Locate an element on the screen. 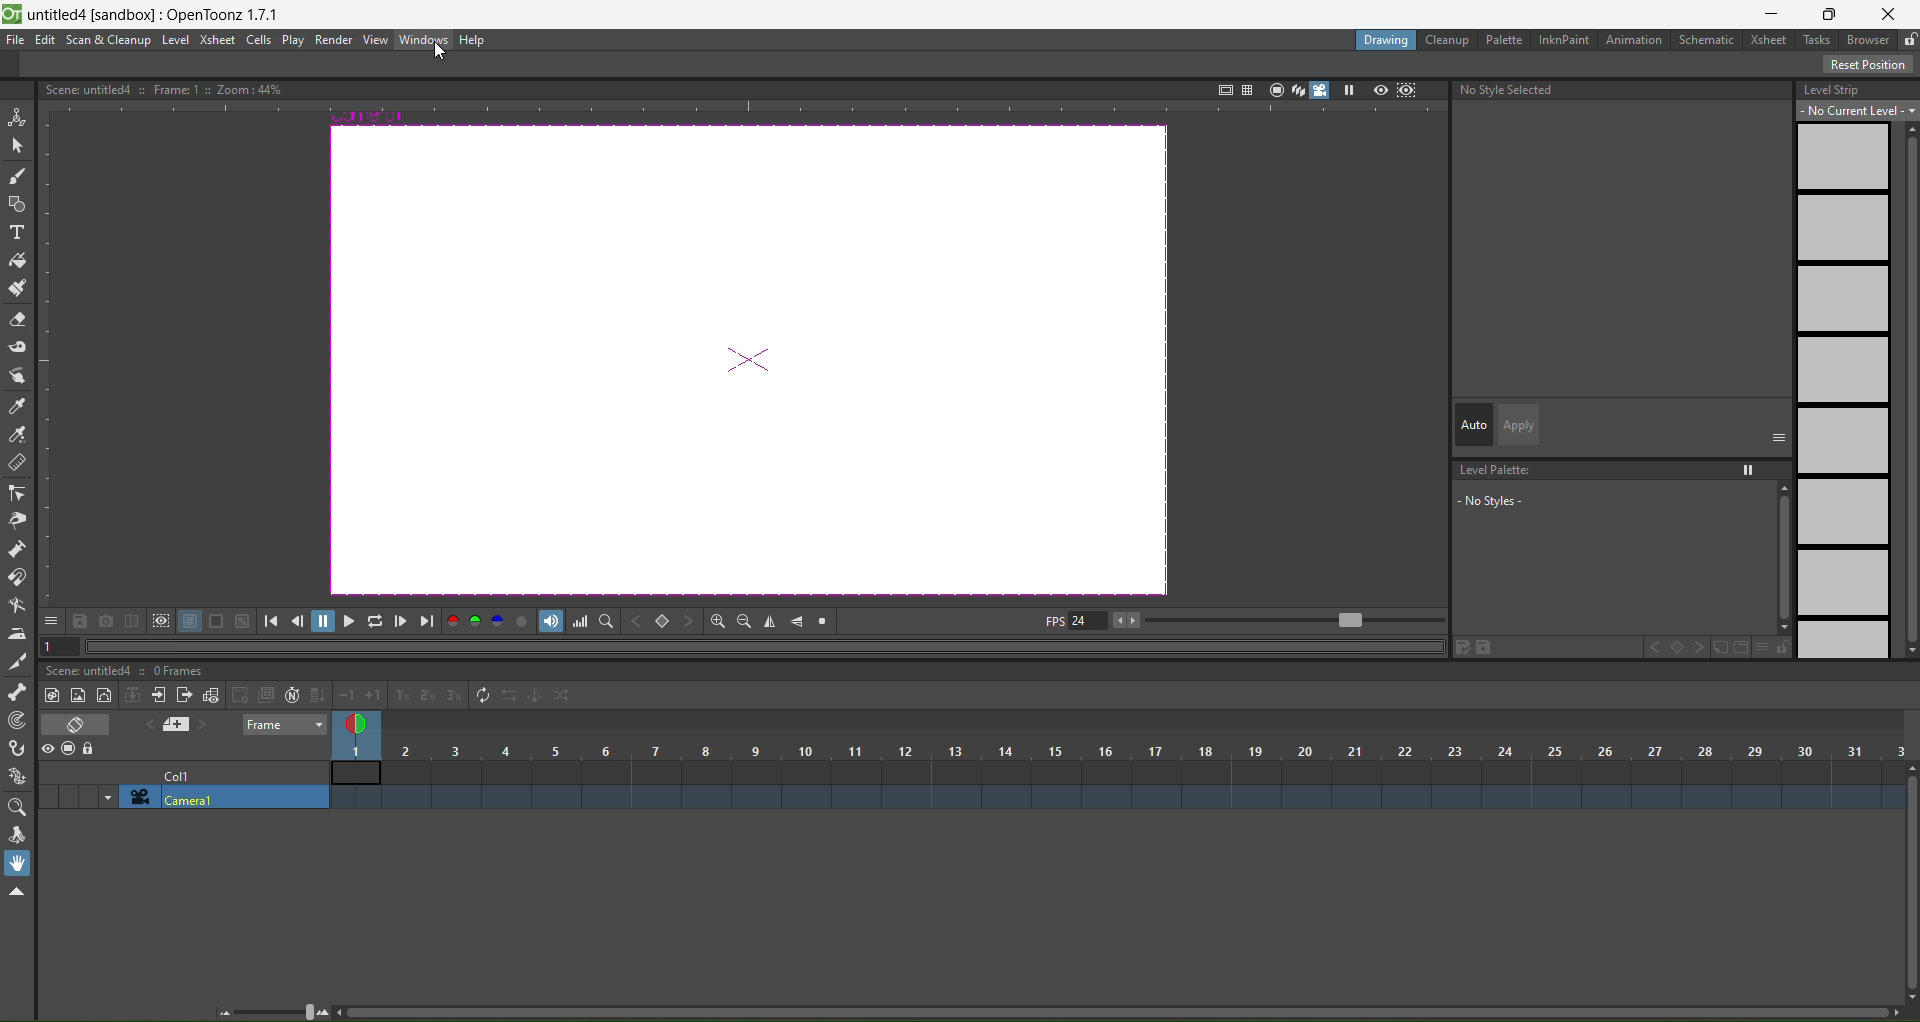 This screenshot has width=1920, height=1022. close is located at coordinates (1895, 11).